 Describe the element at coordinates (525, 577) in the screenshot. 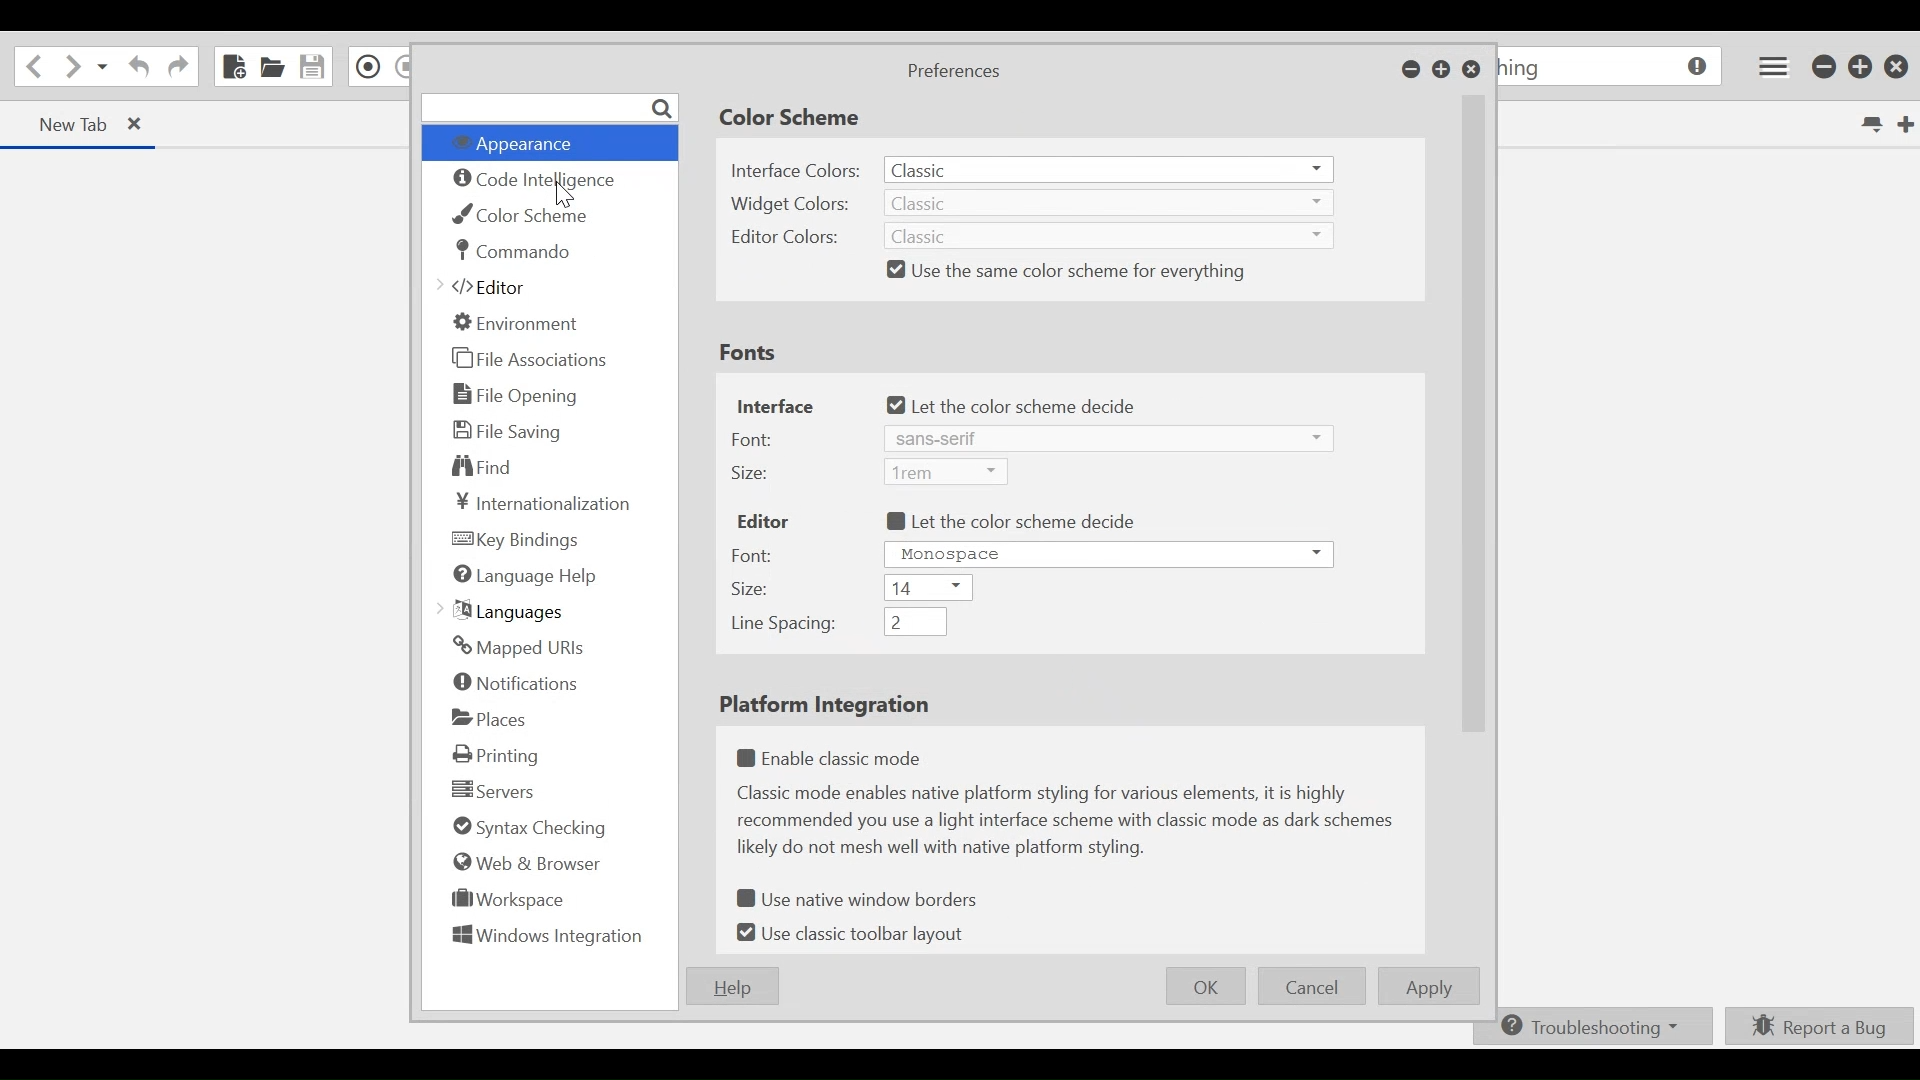

I see `Language Help` at that location.